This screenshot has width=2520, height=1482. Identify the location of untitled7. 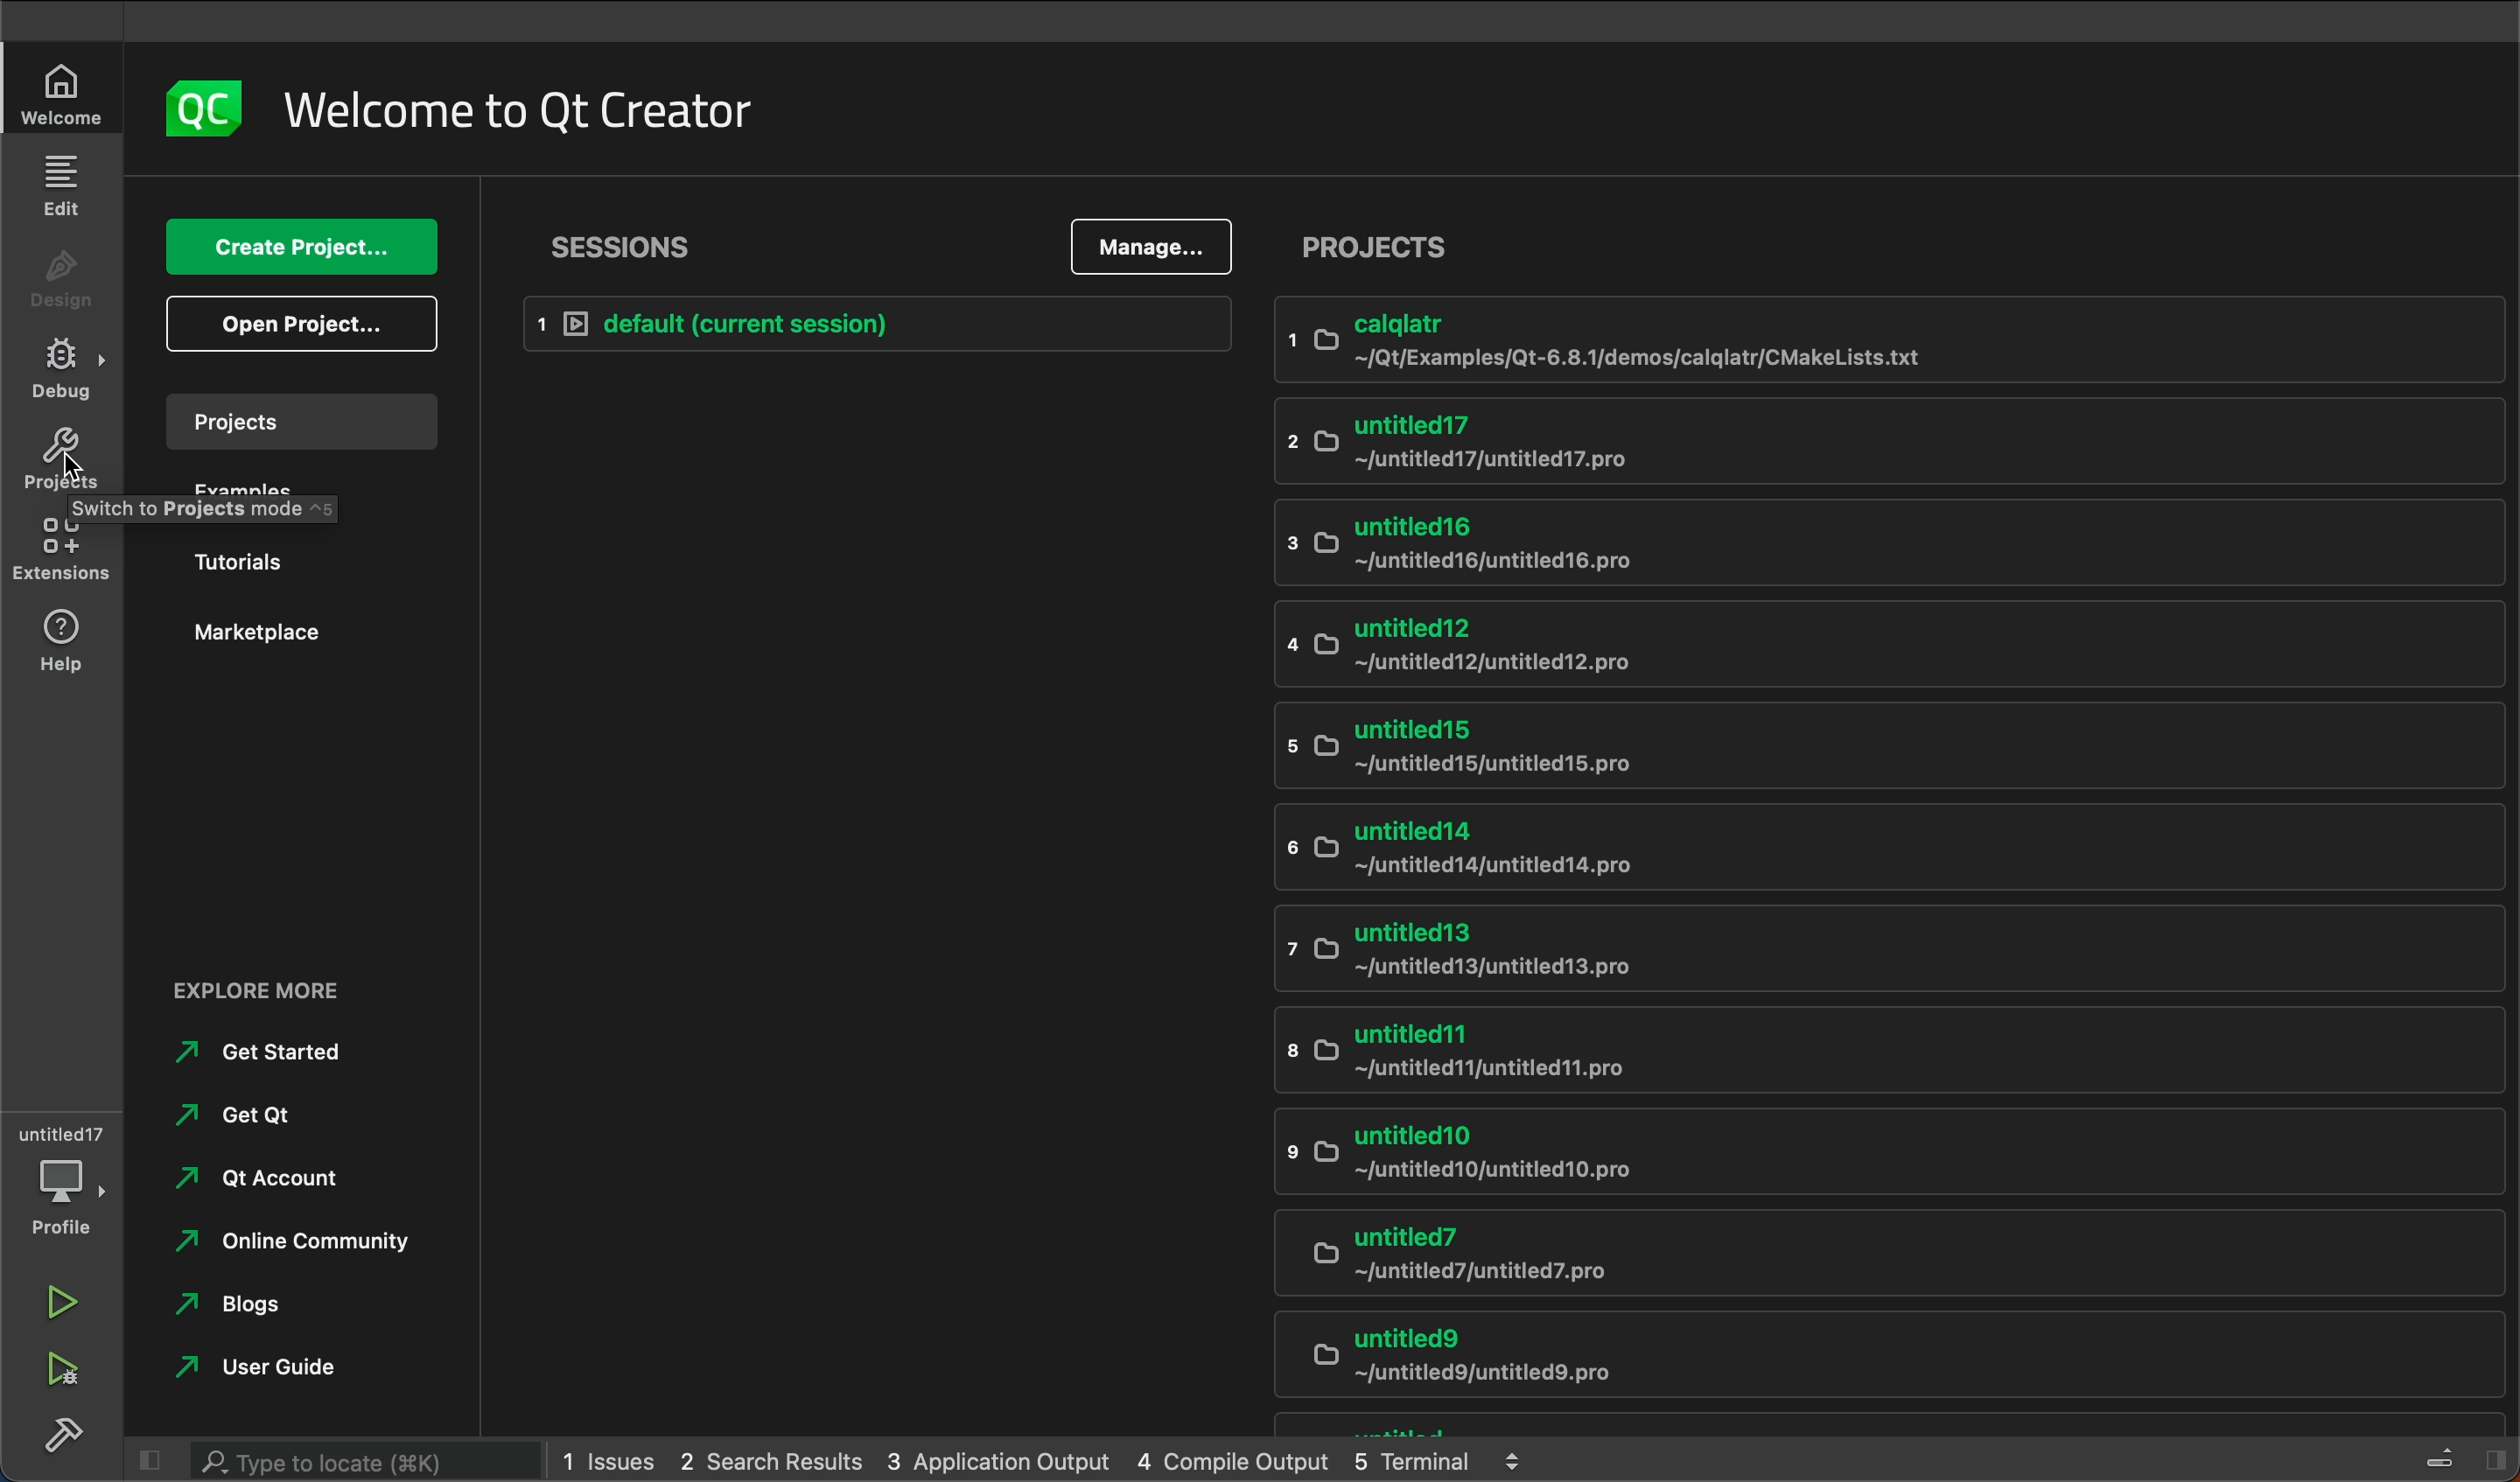
(1856, 1252).